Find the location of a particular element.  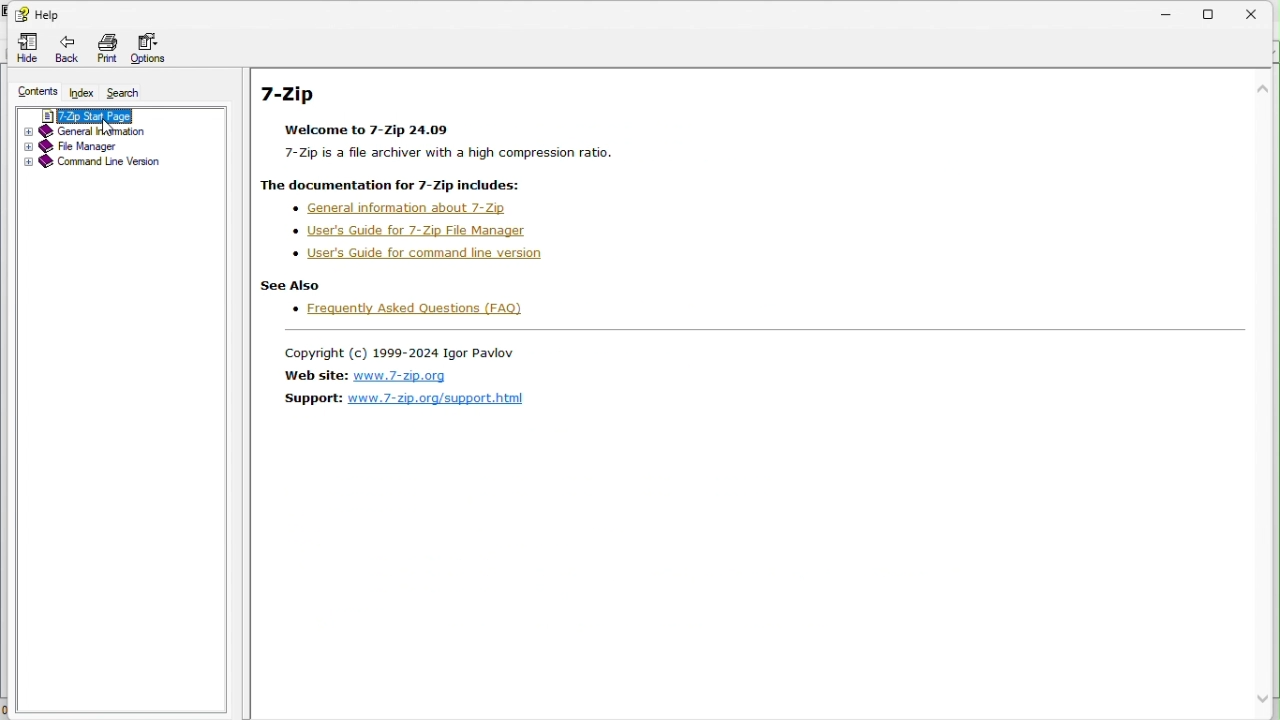

Website is located at coordinates (313, 377).